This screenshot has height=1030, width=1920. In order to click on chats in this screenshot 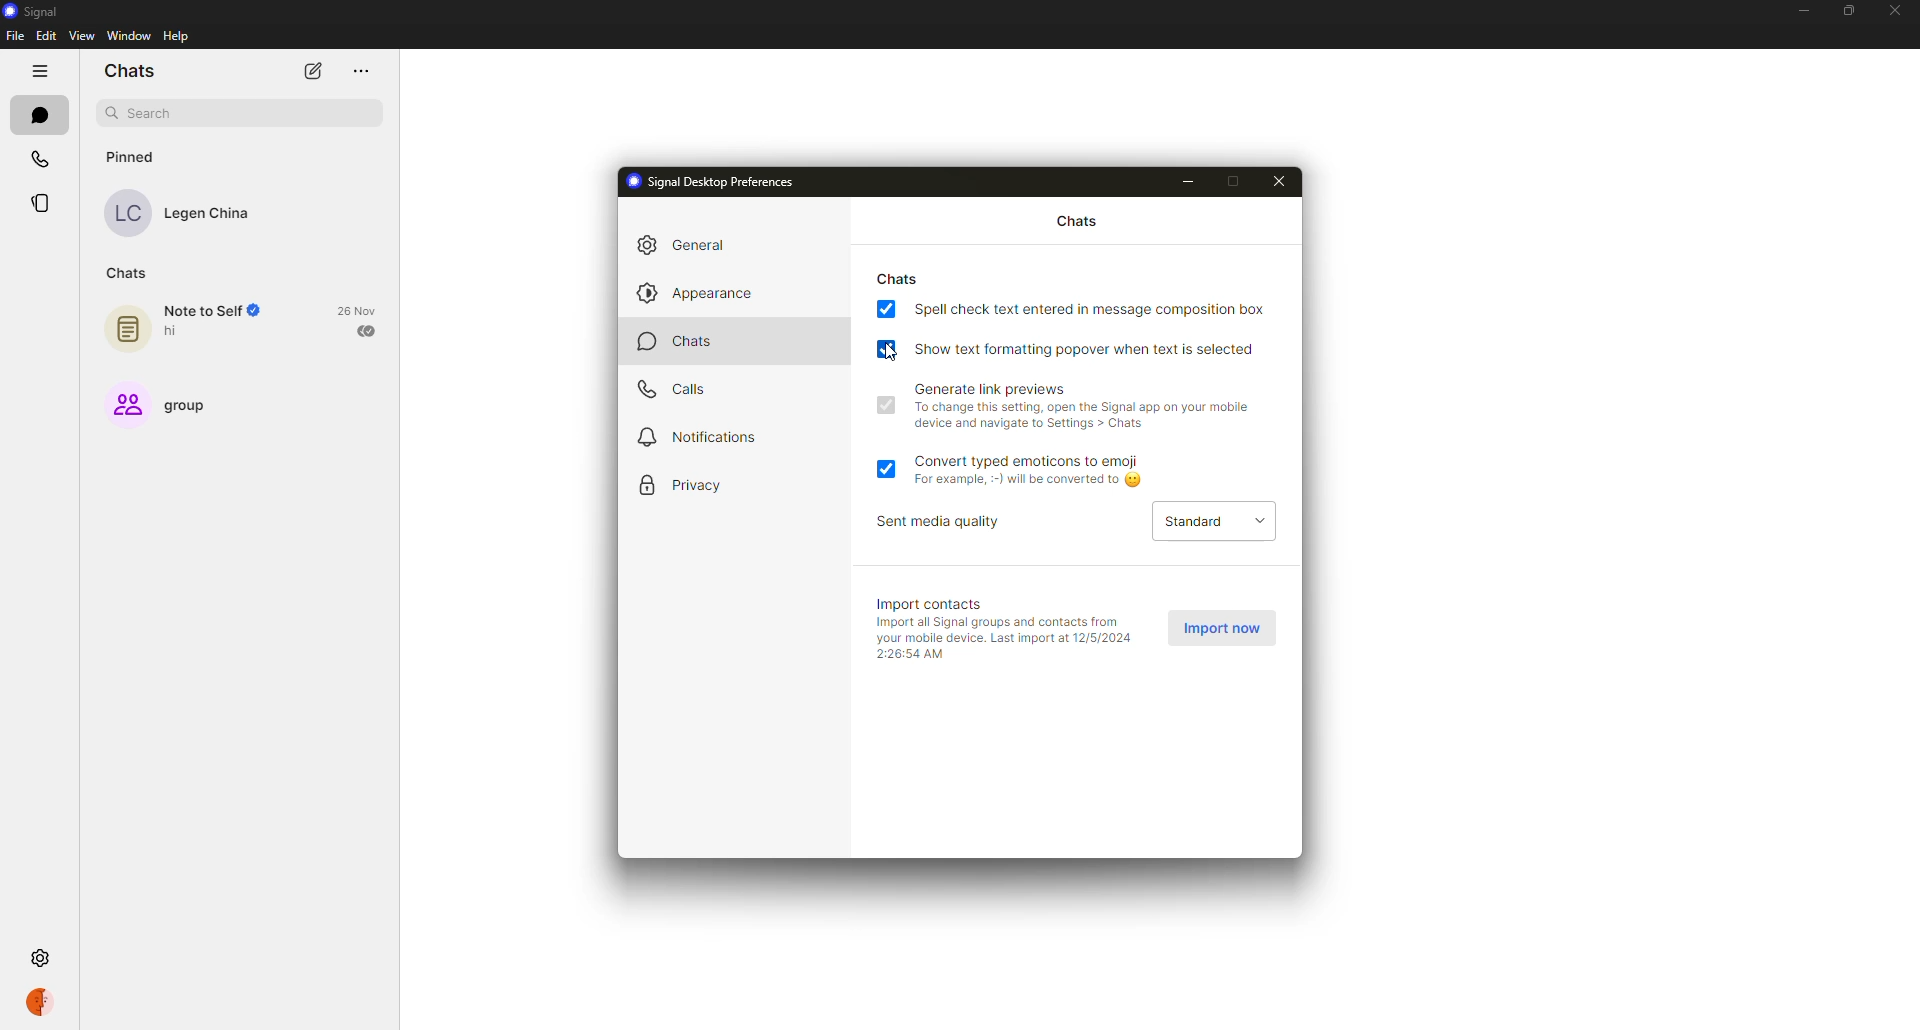, I will do `click(1072, 222)`.